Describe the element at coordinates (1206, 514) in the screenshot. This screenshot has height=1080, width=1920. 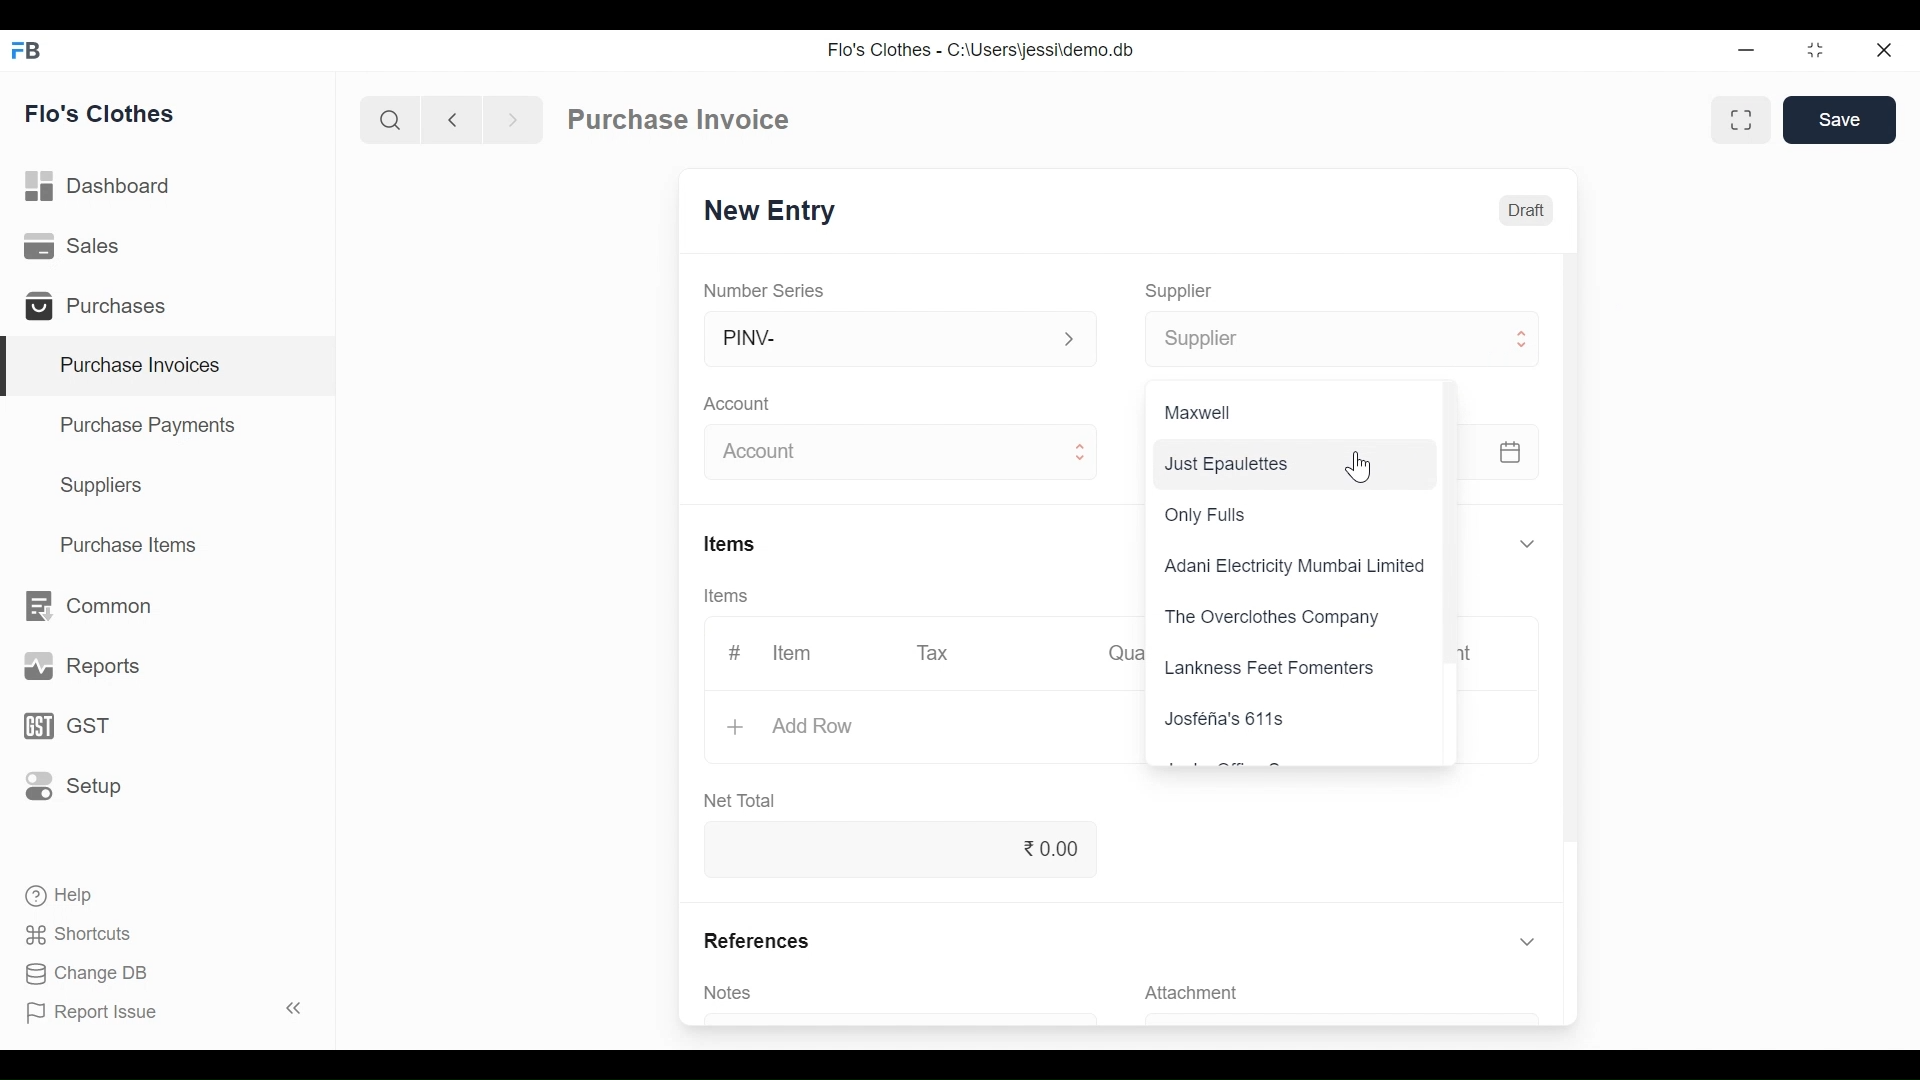
I see `Only Fulls` at that location.